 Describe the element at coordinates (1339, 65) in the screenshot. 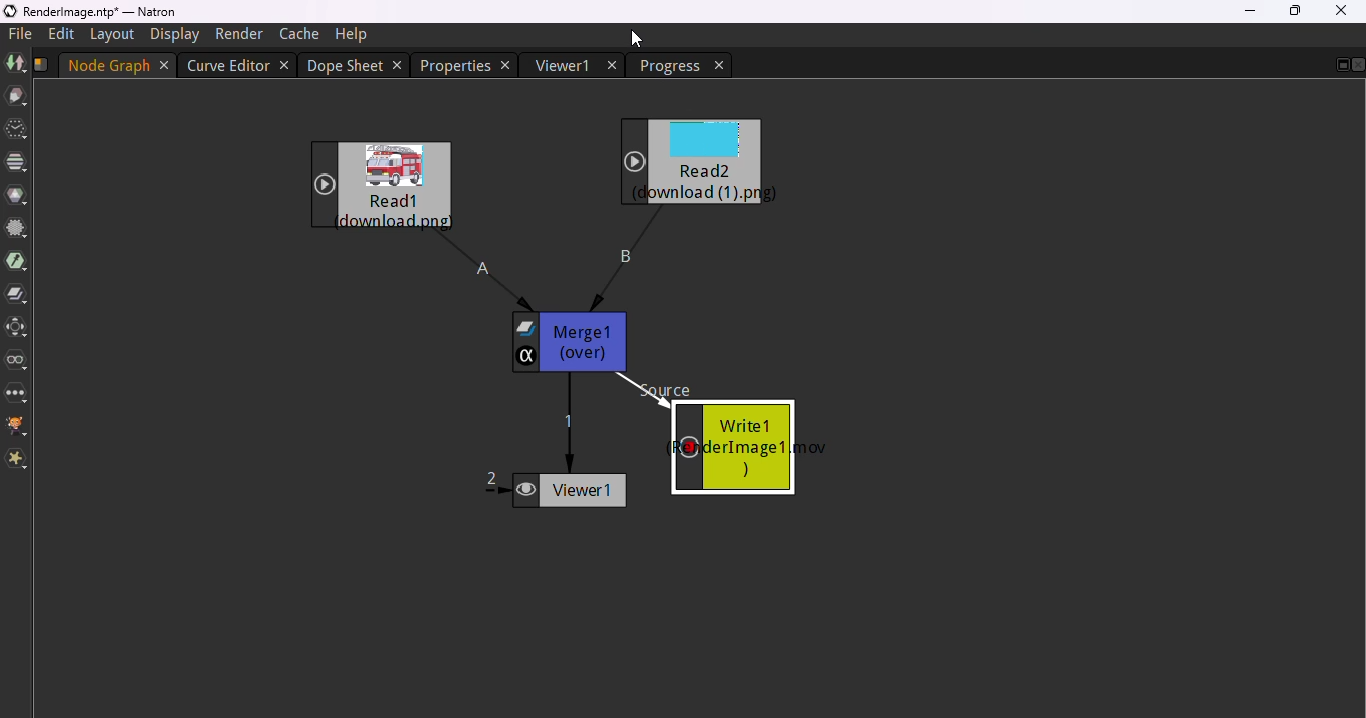

I see `floating tab` at that location.